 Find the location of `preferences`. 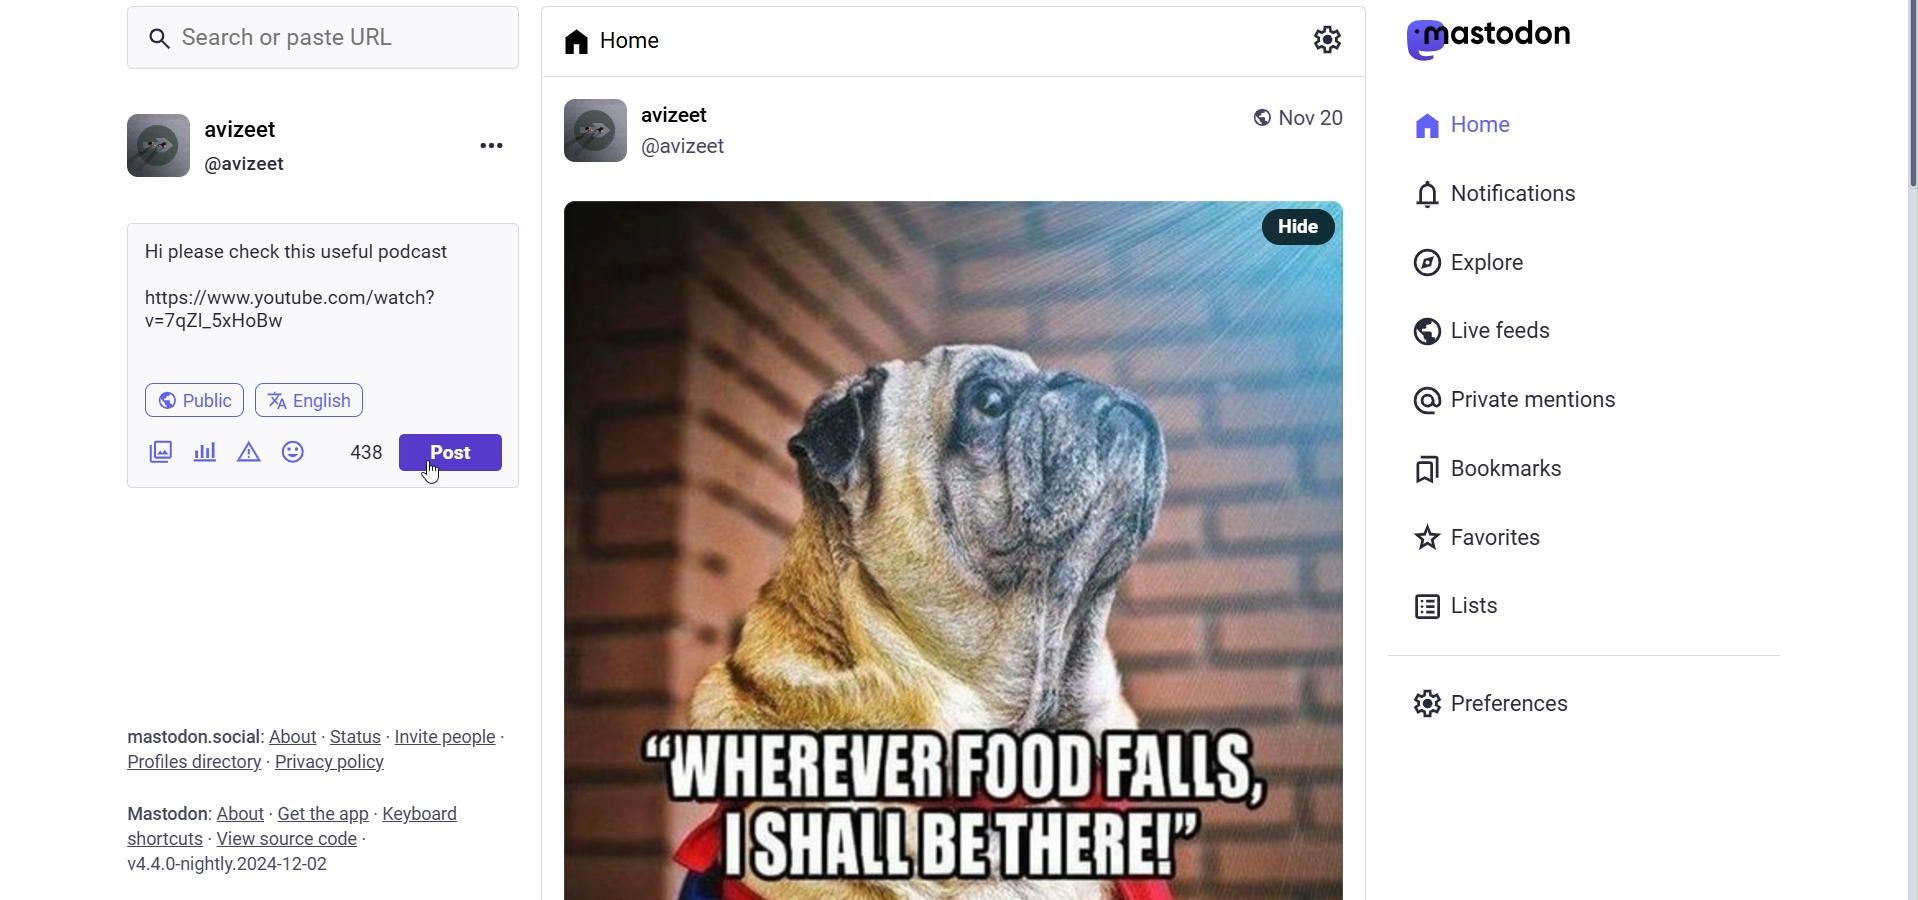

preferences is located at coordinates (1494, 702).